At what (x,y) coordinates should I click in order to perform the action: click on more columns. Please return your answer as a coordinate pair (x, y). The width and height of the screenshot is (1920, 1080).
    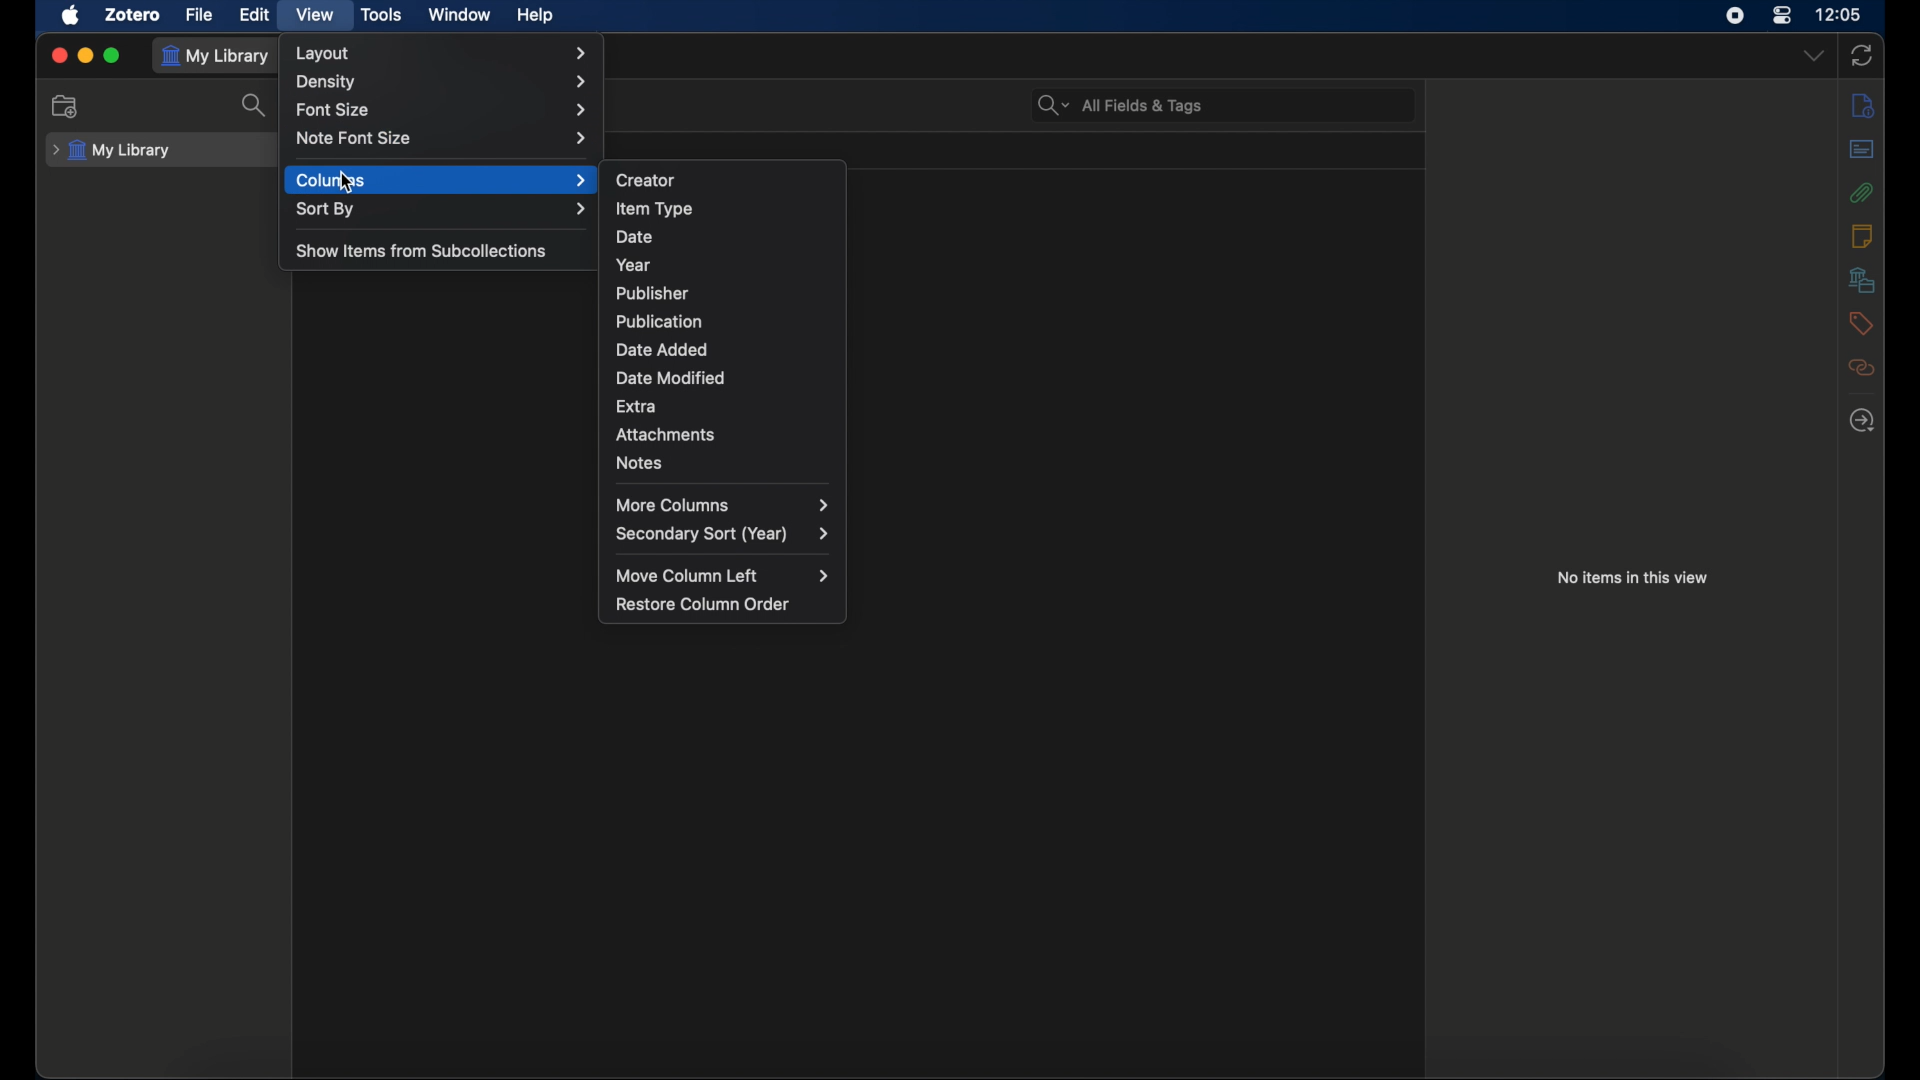
    Looking at the image, I should click on (721, 505).